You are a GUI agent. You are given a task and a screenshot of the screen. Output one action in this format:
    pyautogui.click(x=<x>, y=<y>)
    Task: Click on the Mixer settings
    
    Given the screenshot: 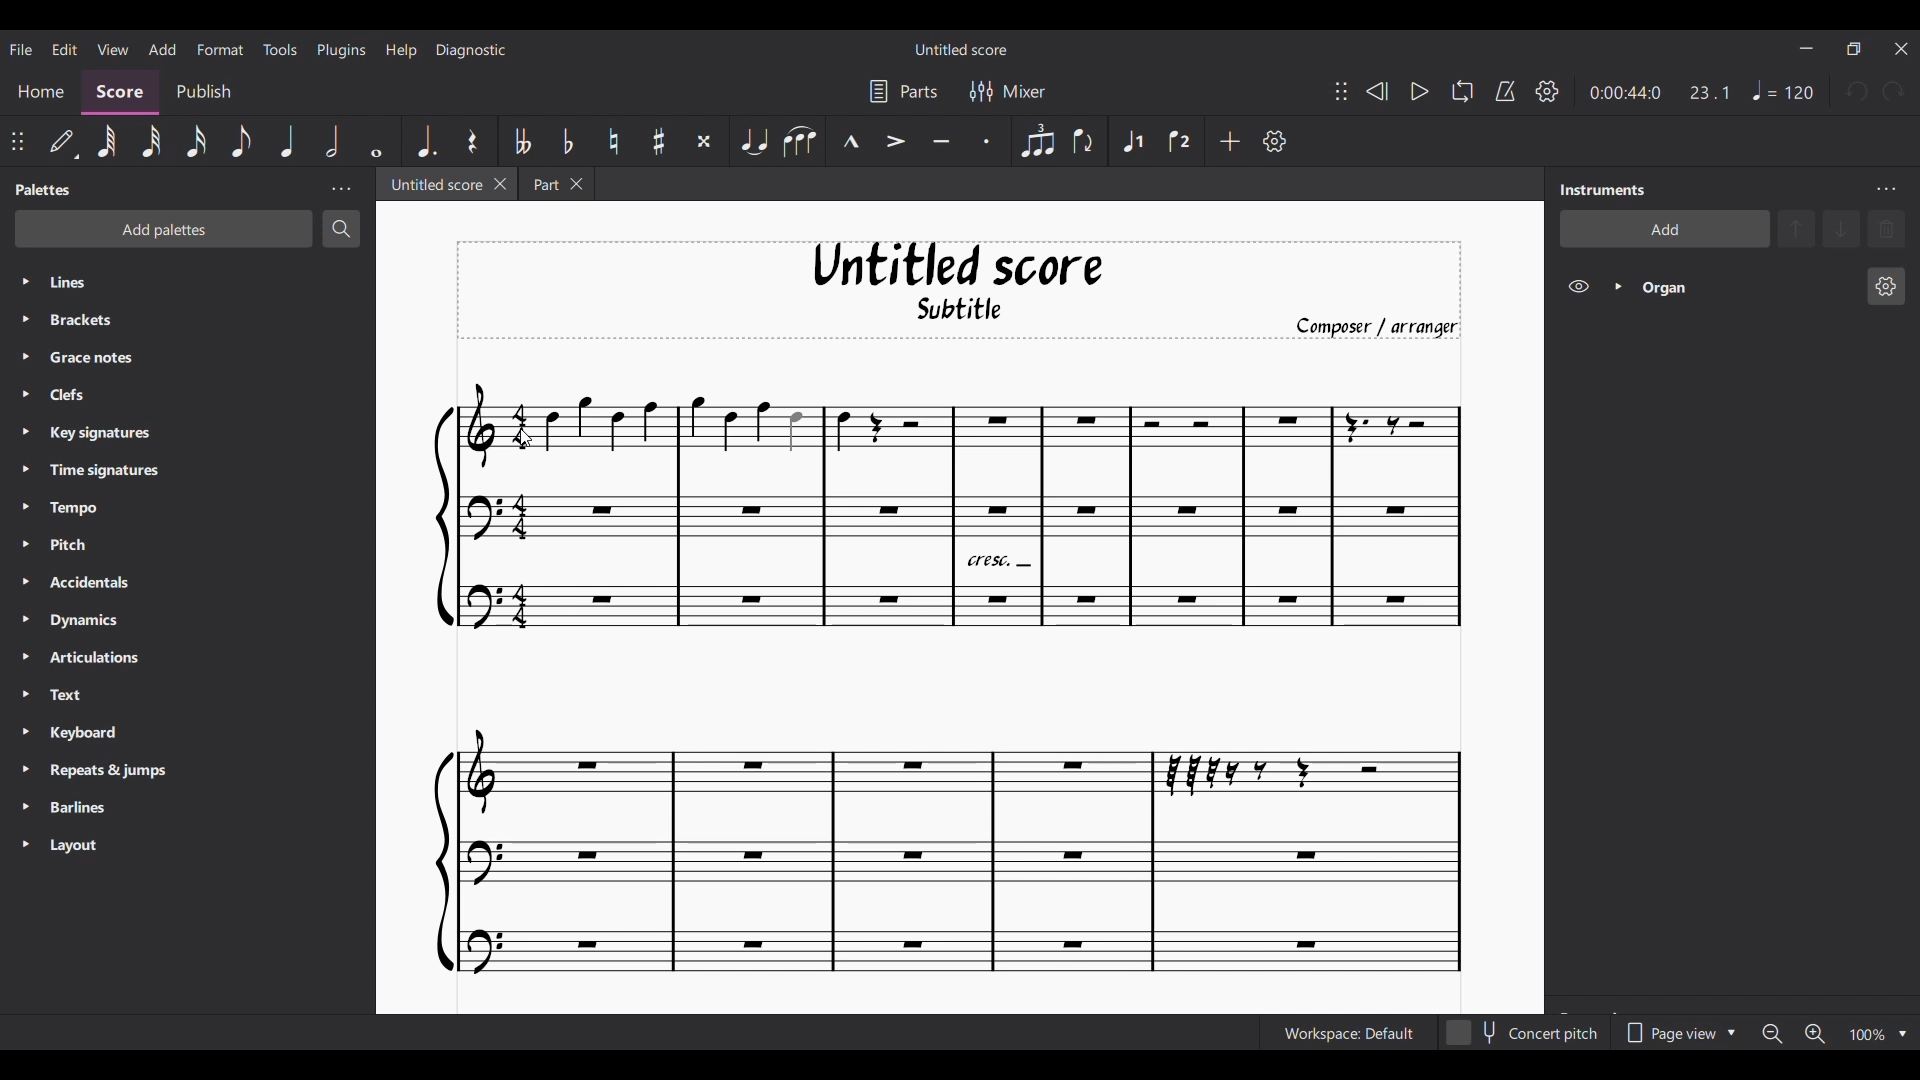 What is the action you would take?
    pyautogui.click(x=1007, y=91)
    